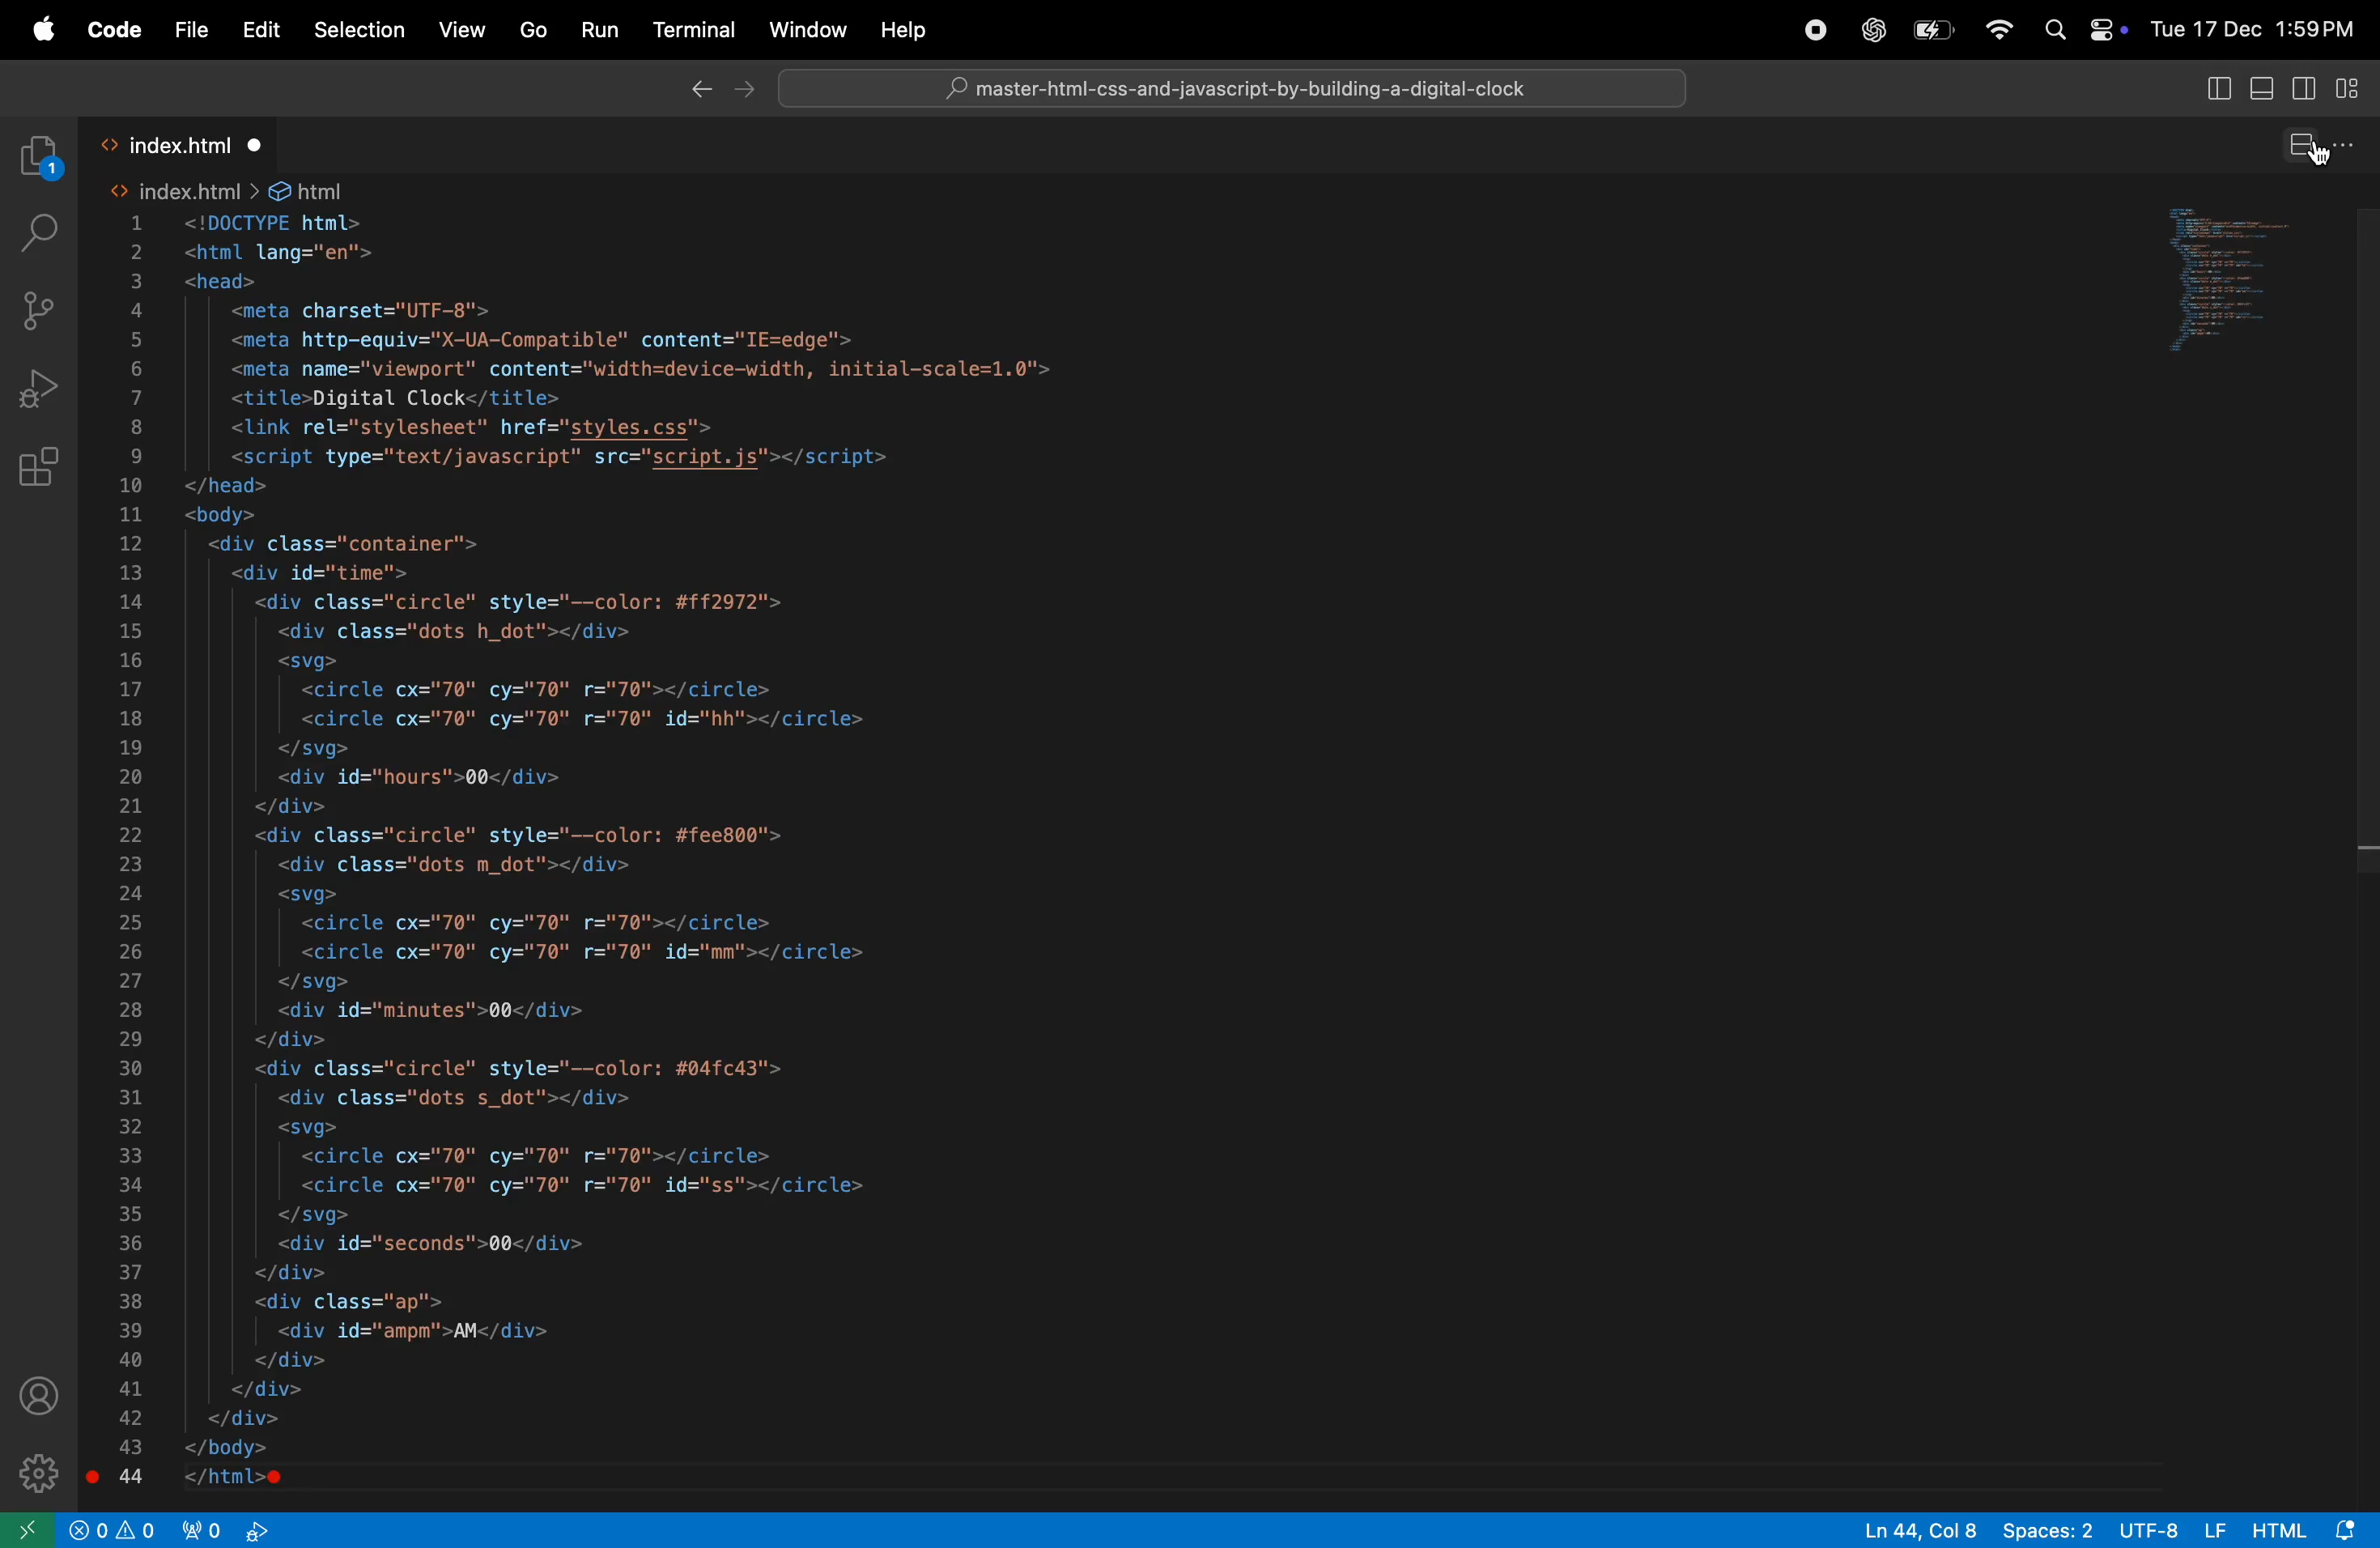  What do you see at coordinates (2300, 147) in the screenshot?
I see `split editor to right` at bounding box center [2300, 147].